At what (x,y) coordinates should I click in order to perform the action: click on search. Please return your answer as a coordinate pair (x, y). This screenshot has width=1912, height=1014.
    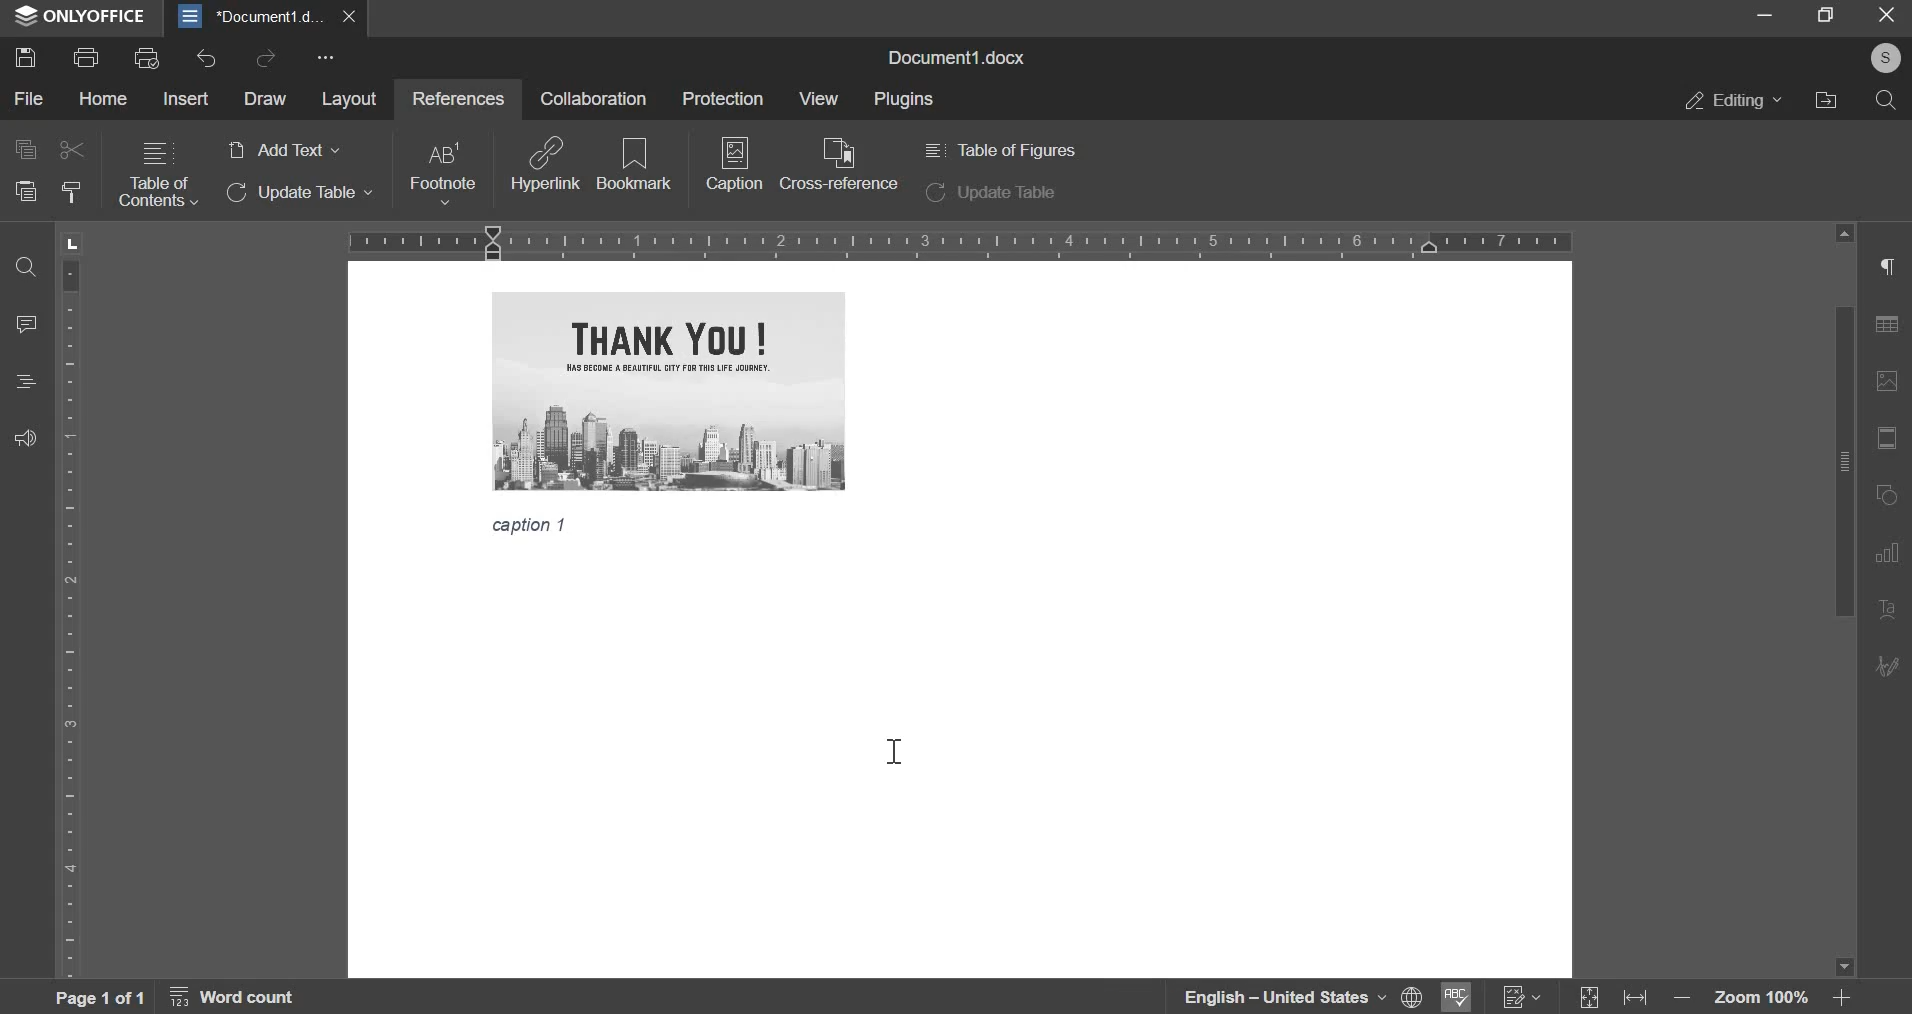
    Looking at the image, I should click on (1886, 100).